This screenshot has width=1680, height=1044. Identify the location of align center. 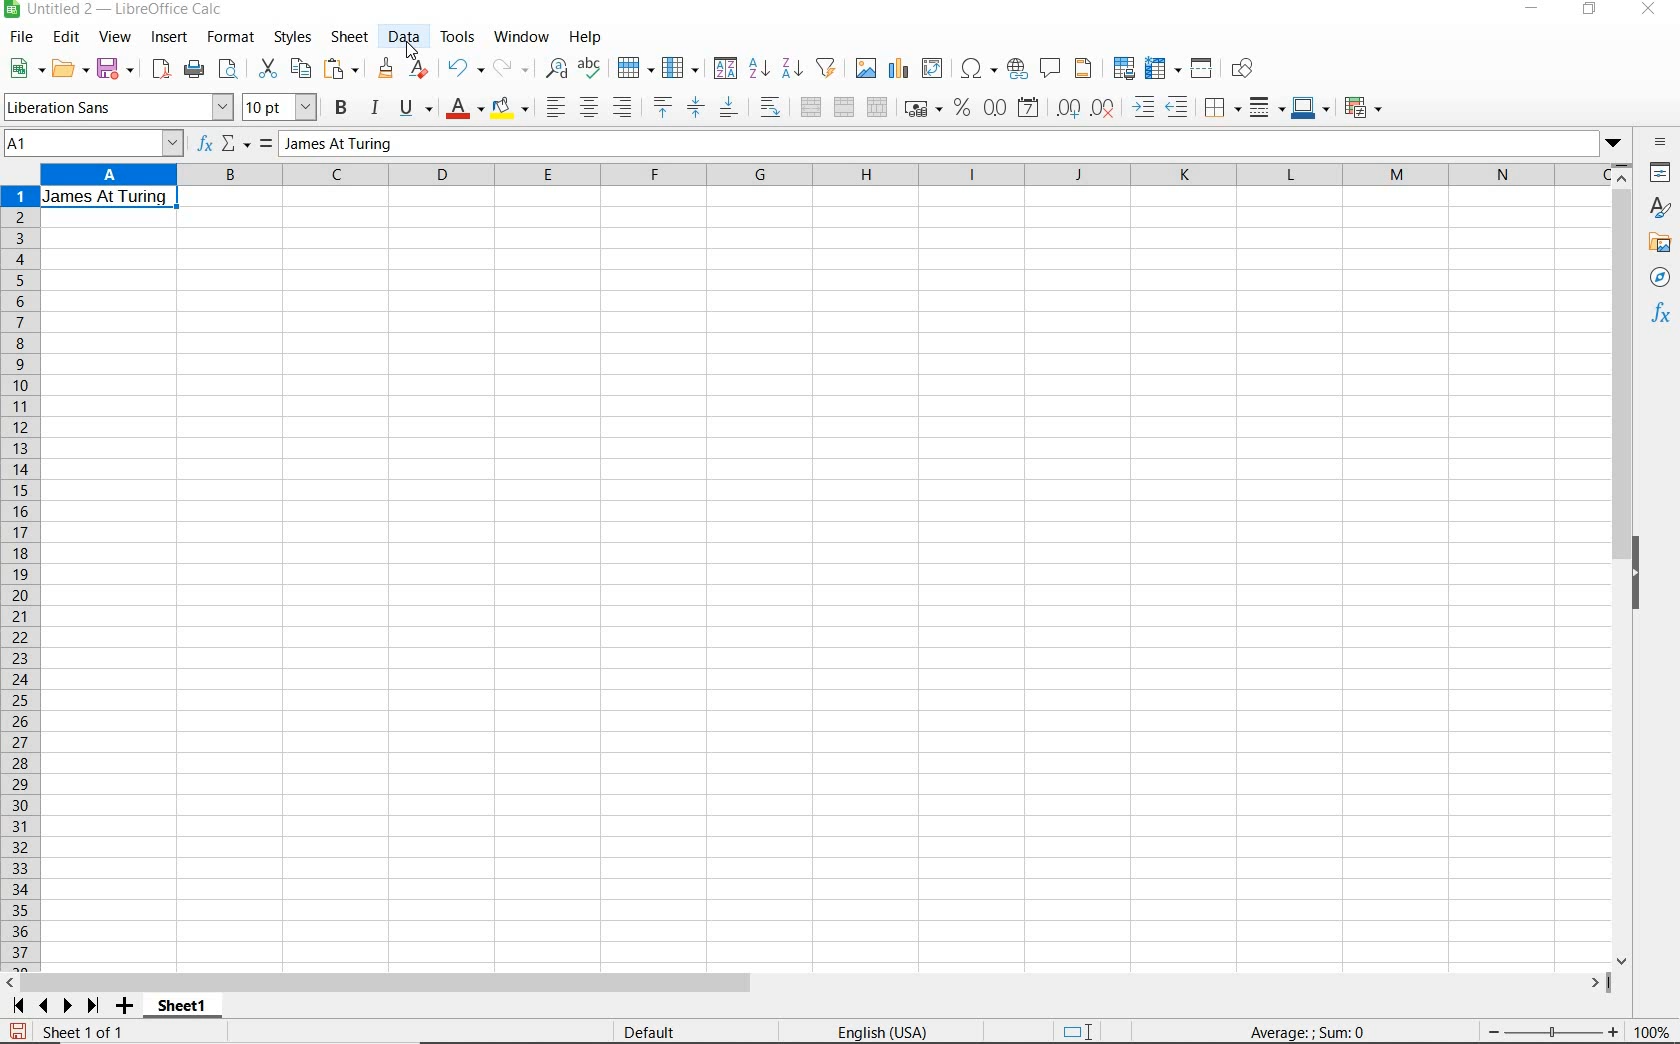
(588, 107).